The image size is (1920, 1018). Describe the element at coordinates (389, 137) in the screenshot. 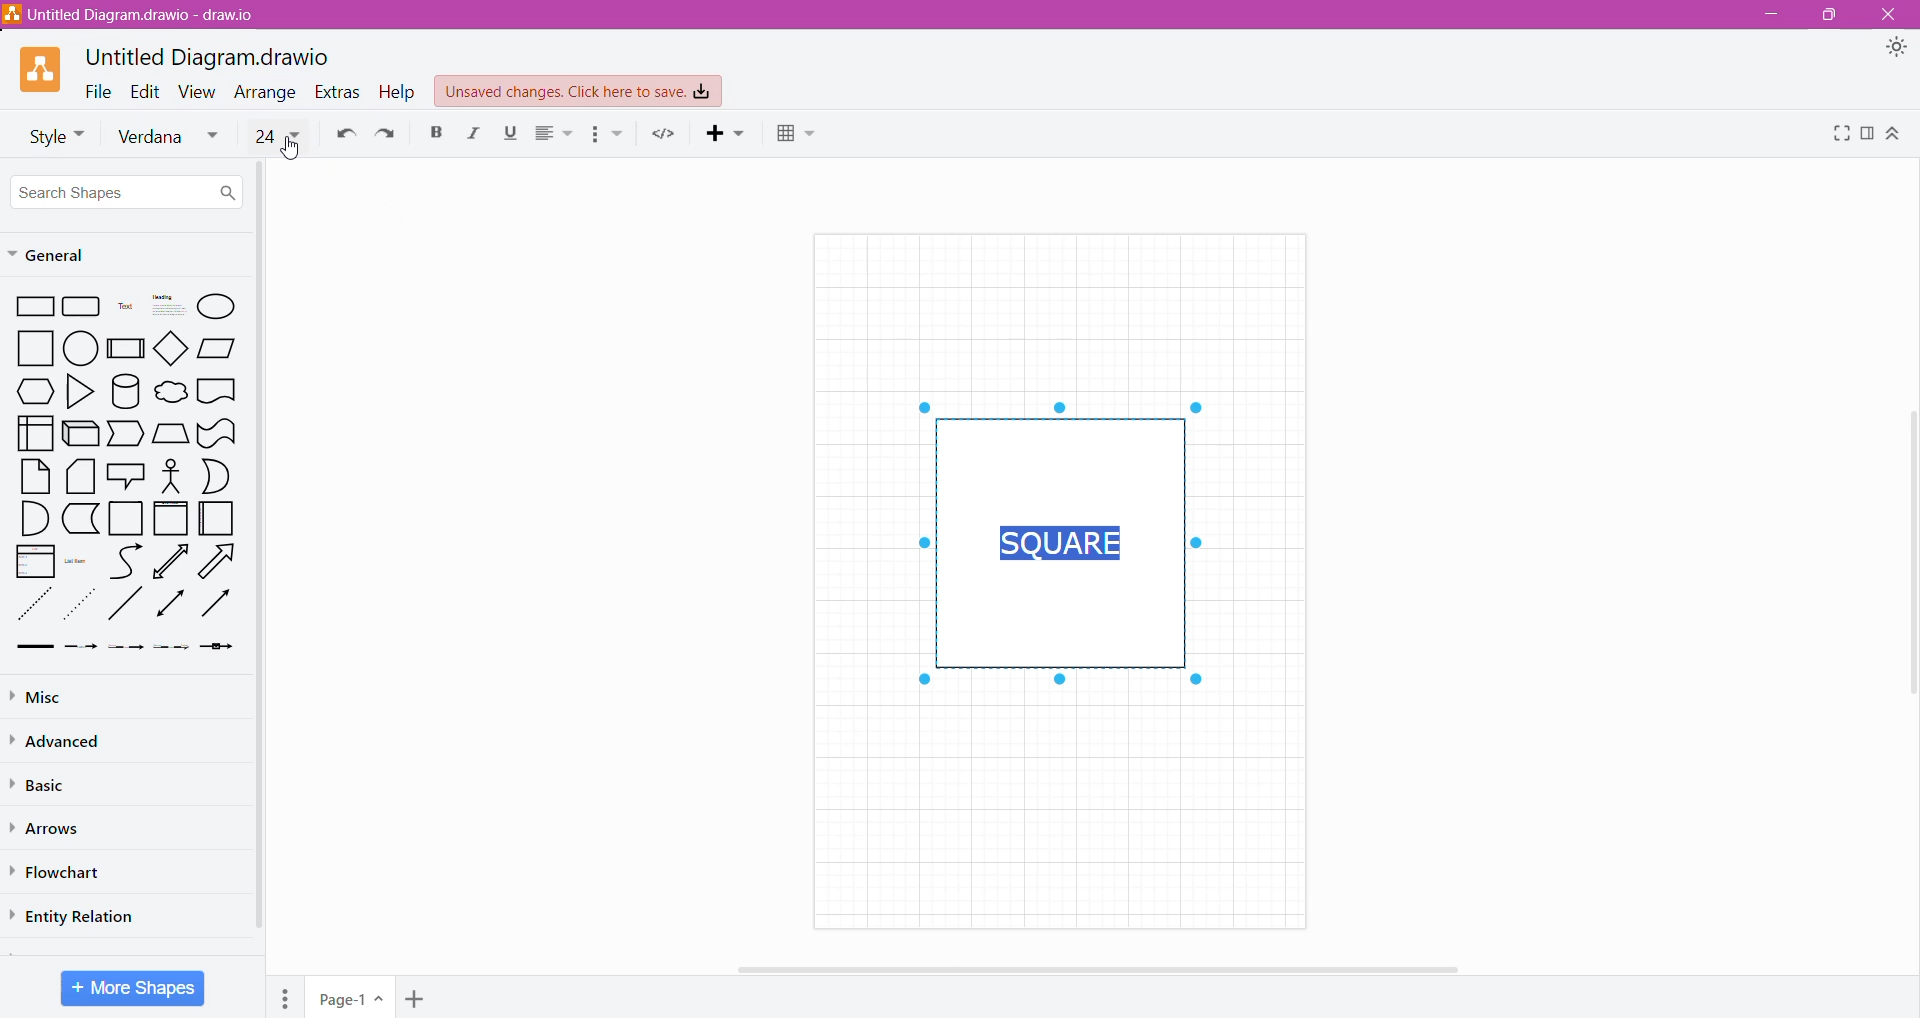

I see `Redo` at that location.